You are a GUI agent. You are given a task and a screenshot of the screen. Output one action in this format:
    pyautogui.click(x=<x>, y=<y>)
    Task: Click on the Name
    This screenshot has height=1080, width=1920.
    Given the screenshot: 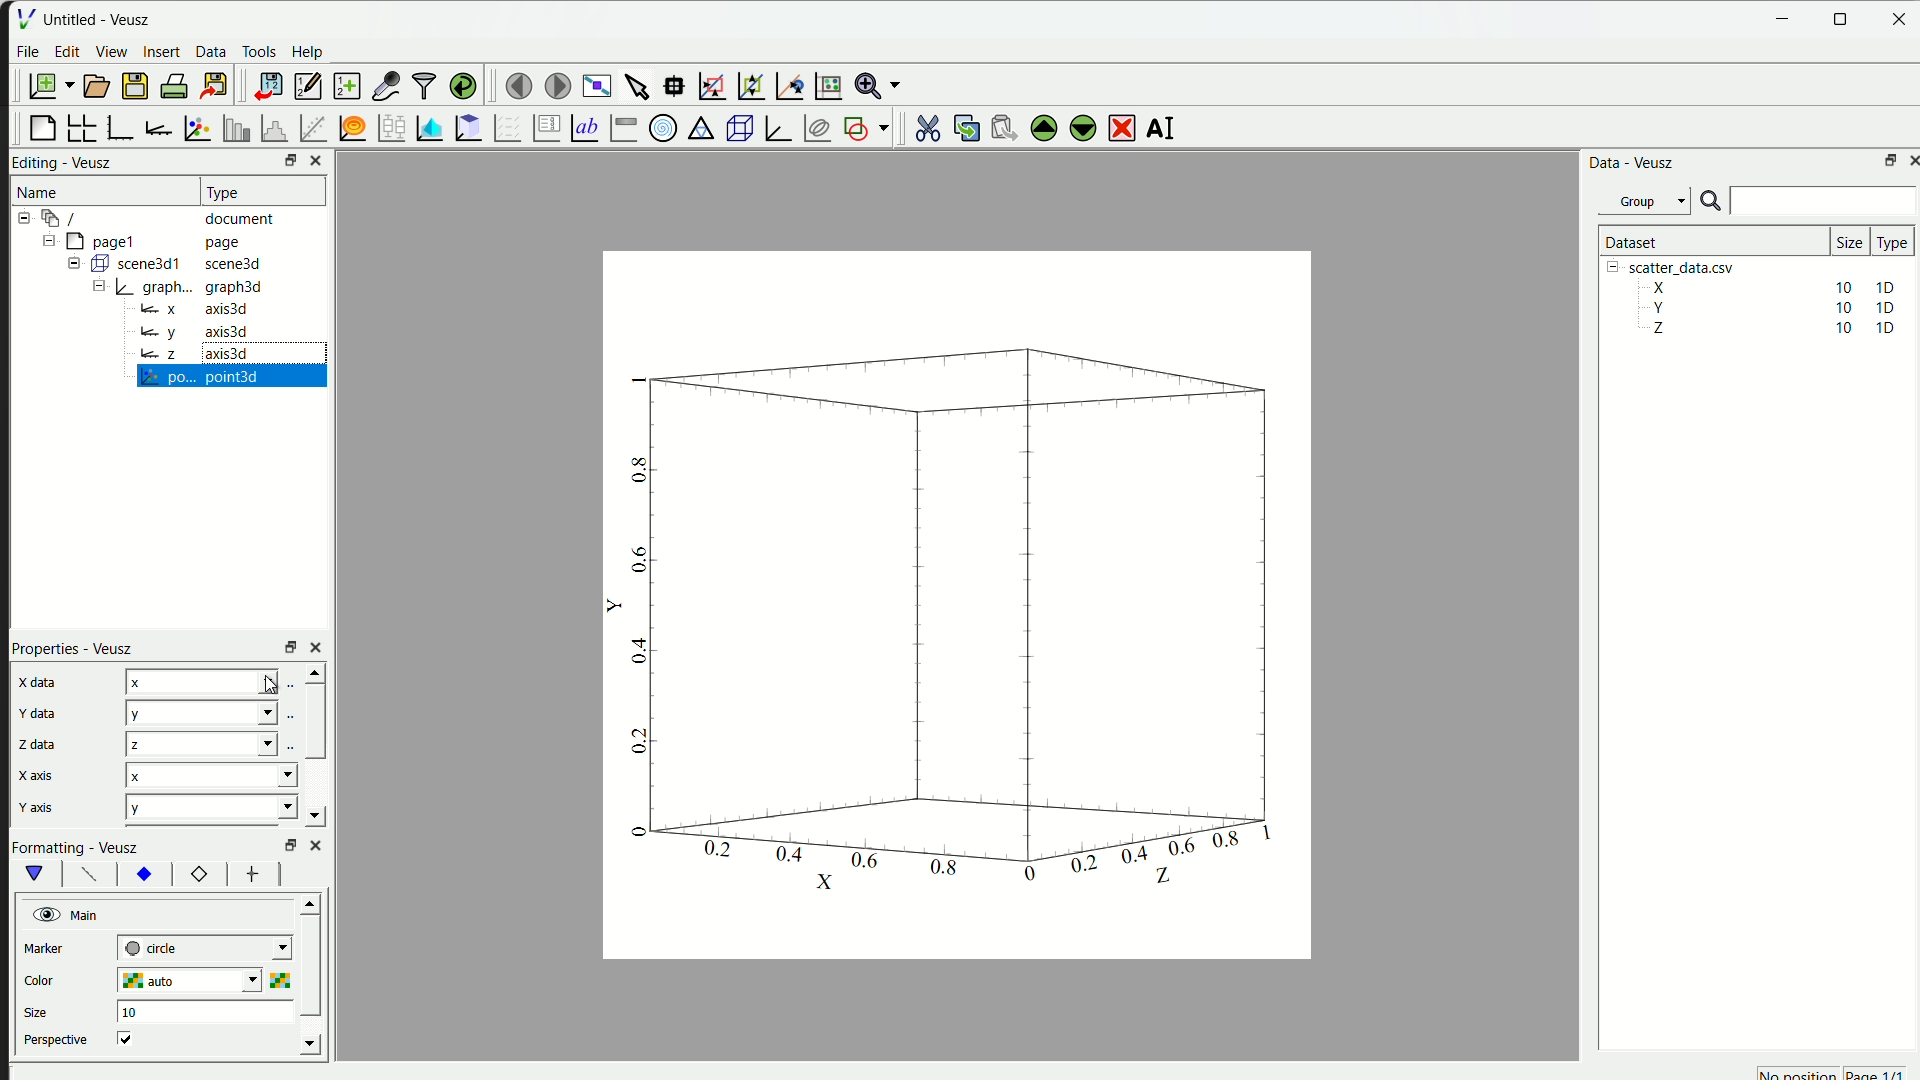 What is the action you would take?
    pyautogui.click(x=40, y=189)
    